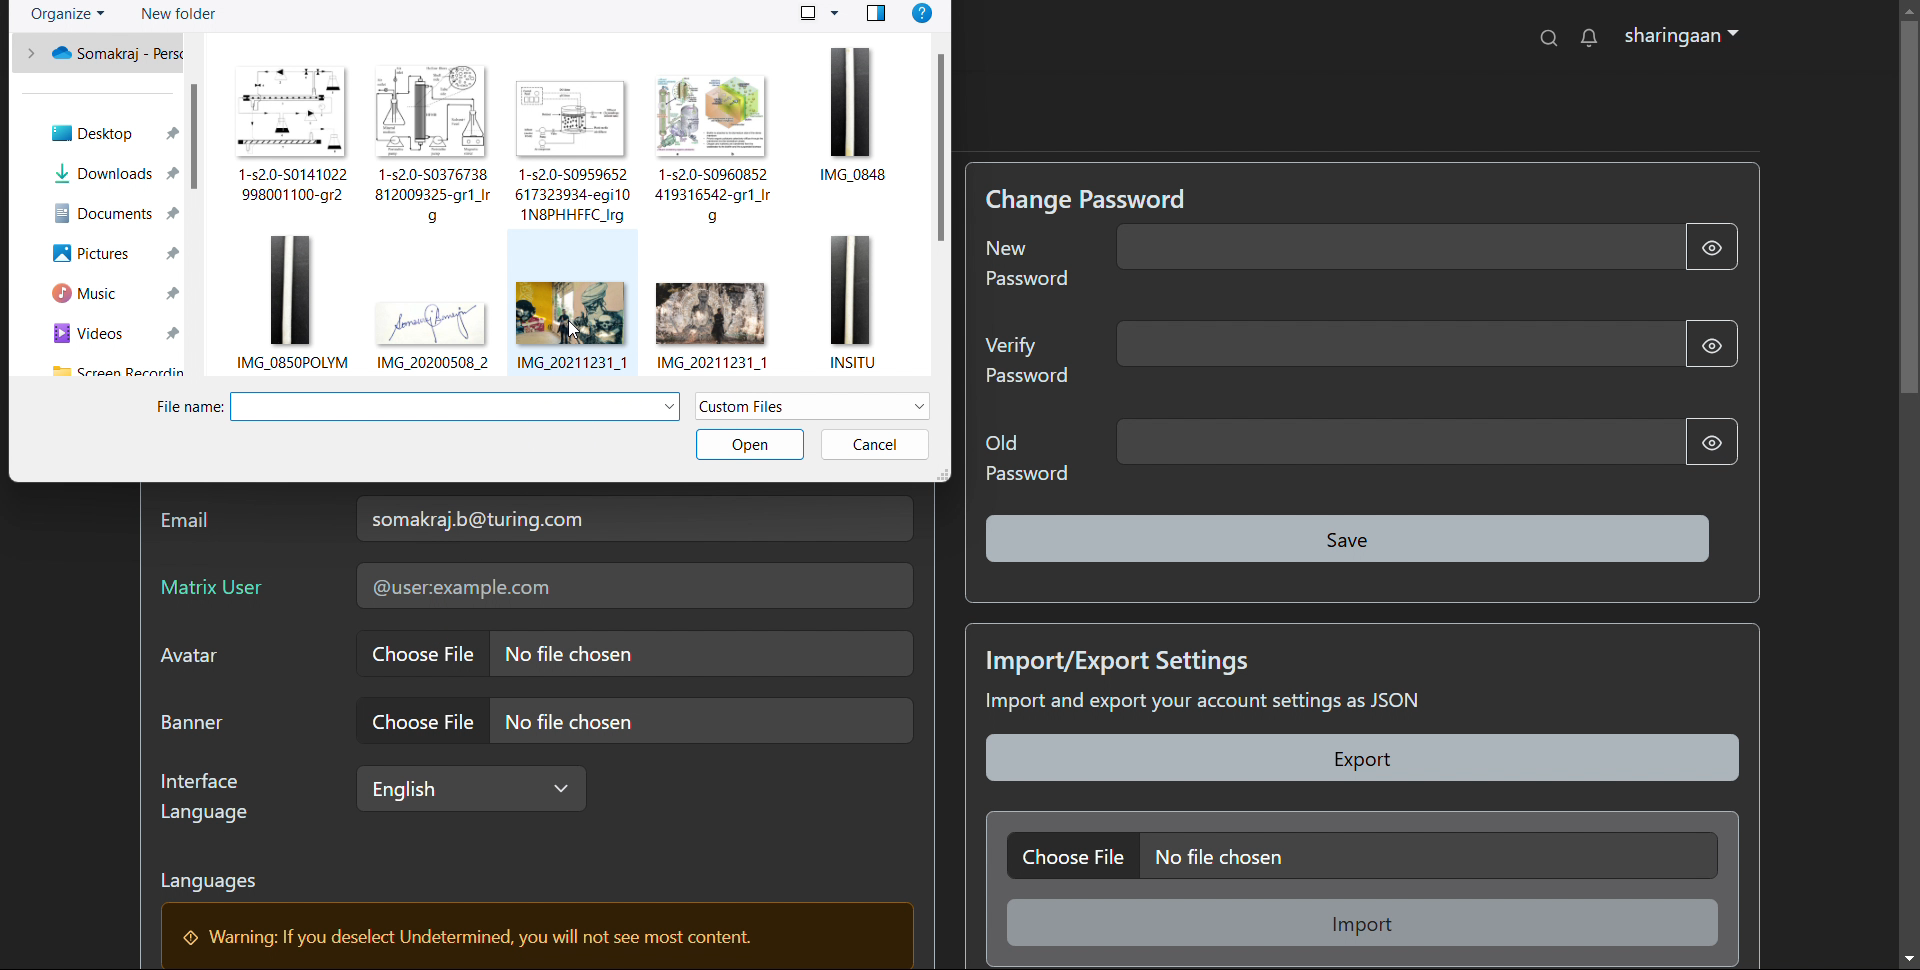 The width and height of the screenshot is (1920, 970). Describe the element at coordinates (118, 173) in the screenshot. I see `Downloads` at that location.